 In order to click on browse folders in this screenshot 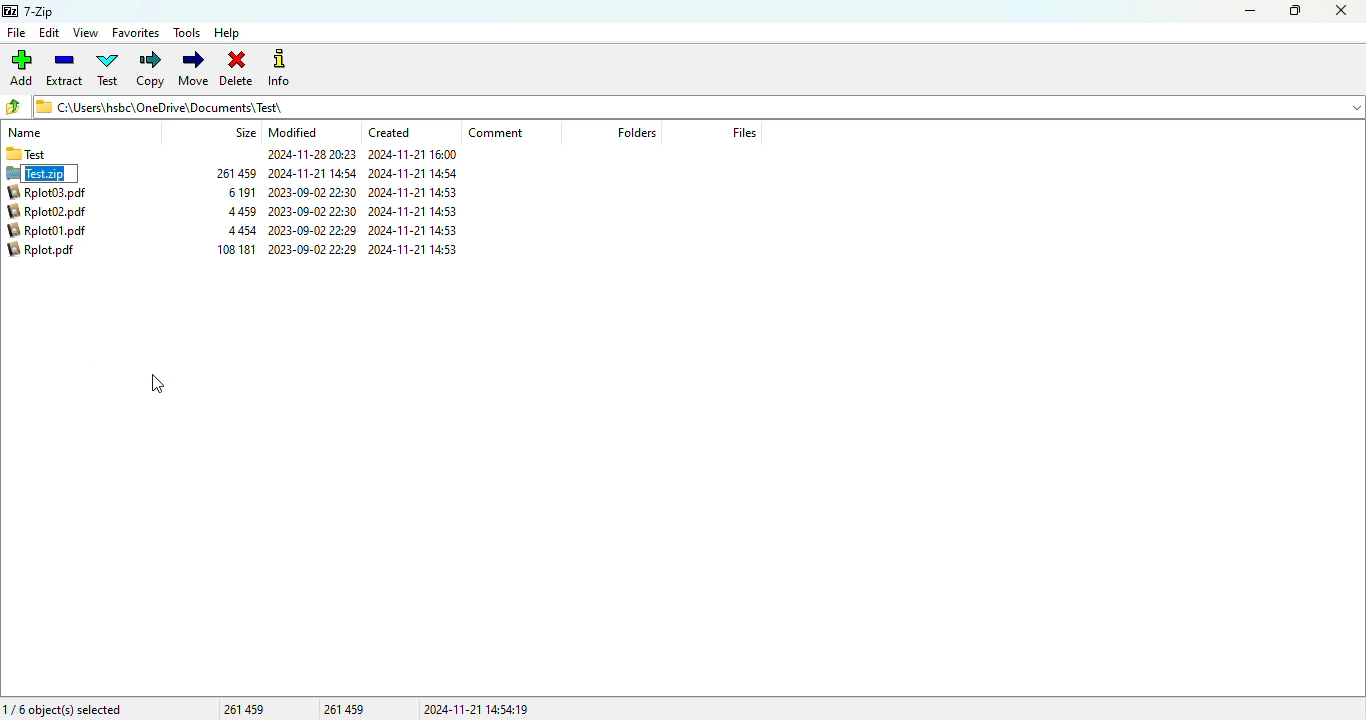, I will do `click(14, 107)`.